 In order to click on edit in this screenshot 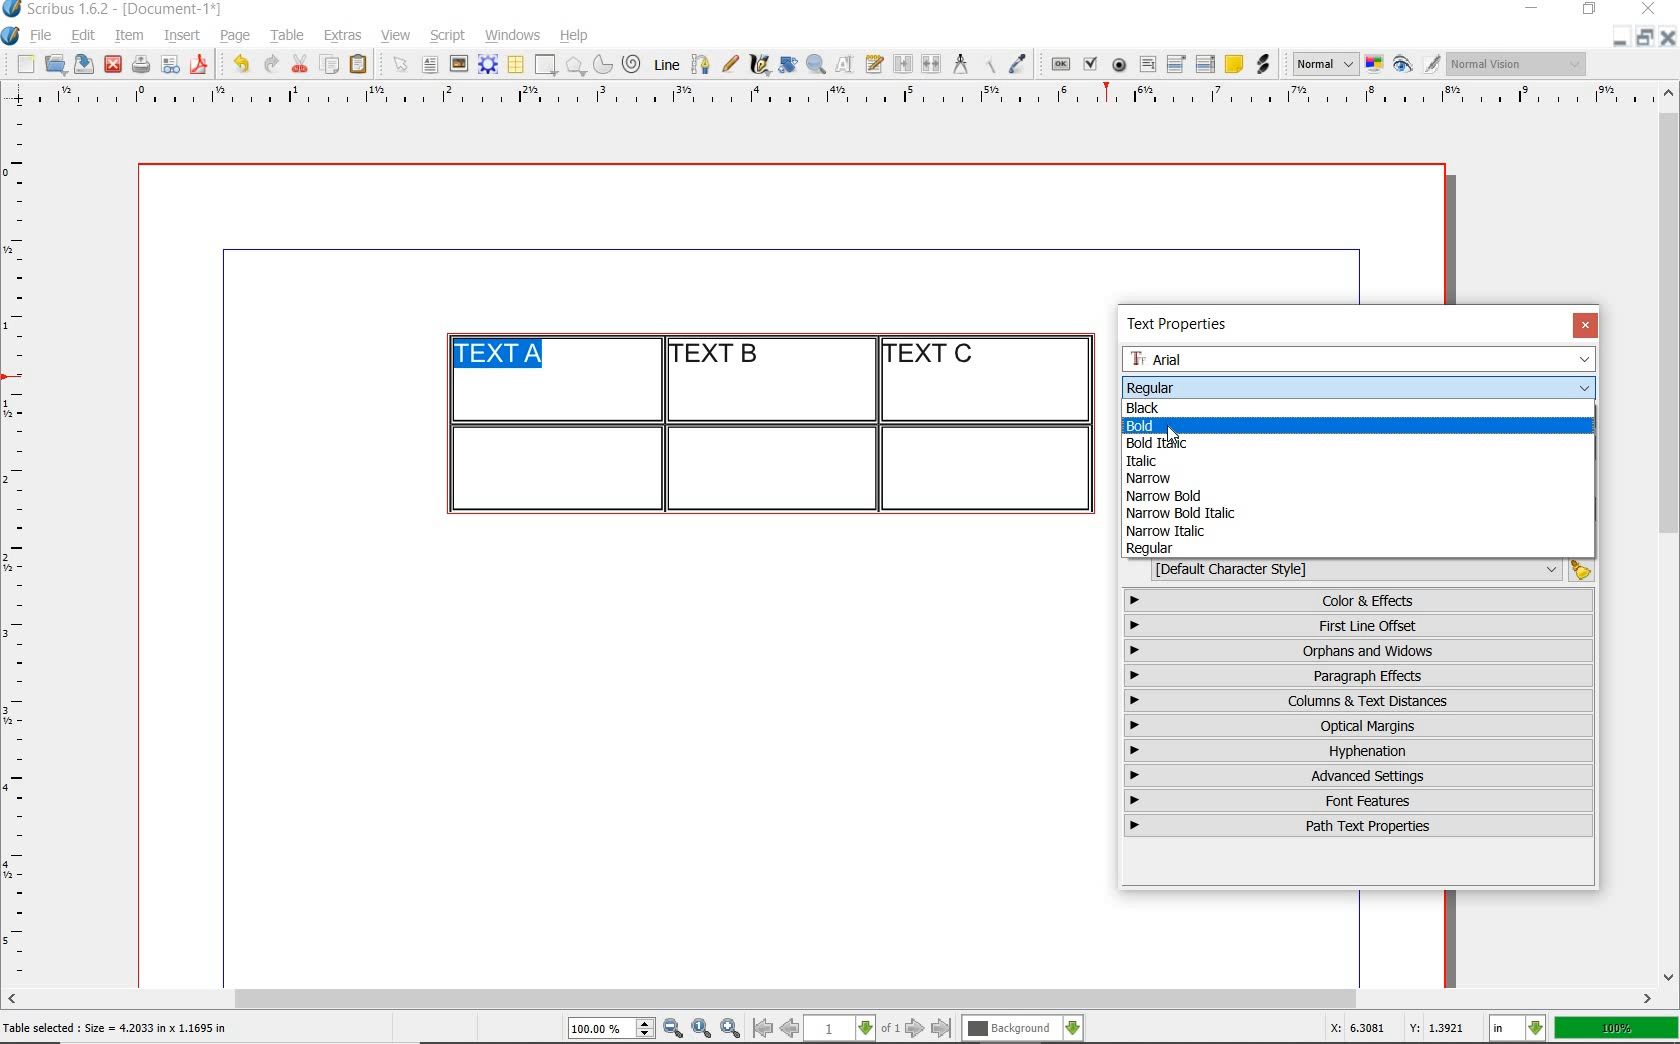, I will do `click(84, 35)`.